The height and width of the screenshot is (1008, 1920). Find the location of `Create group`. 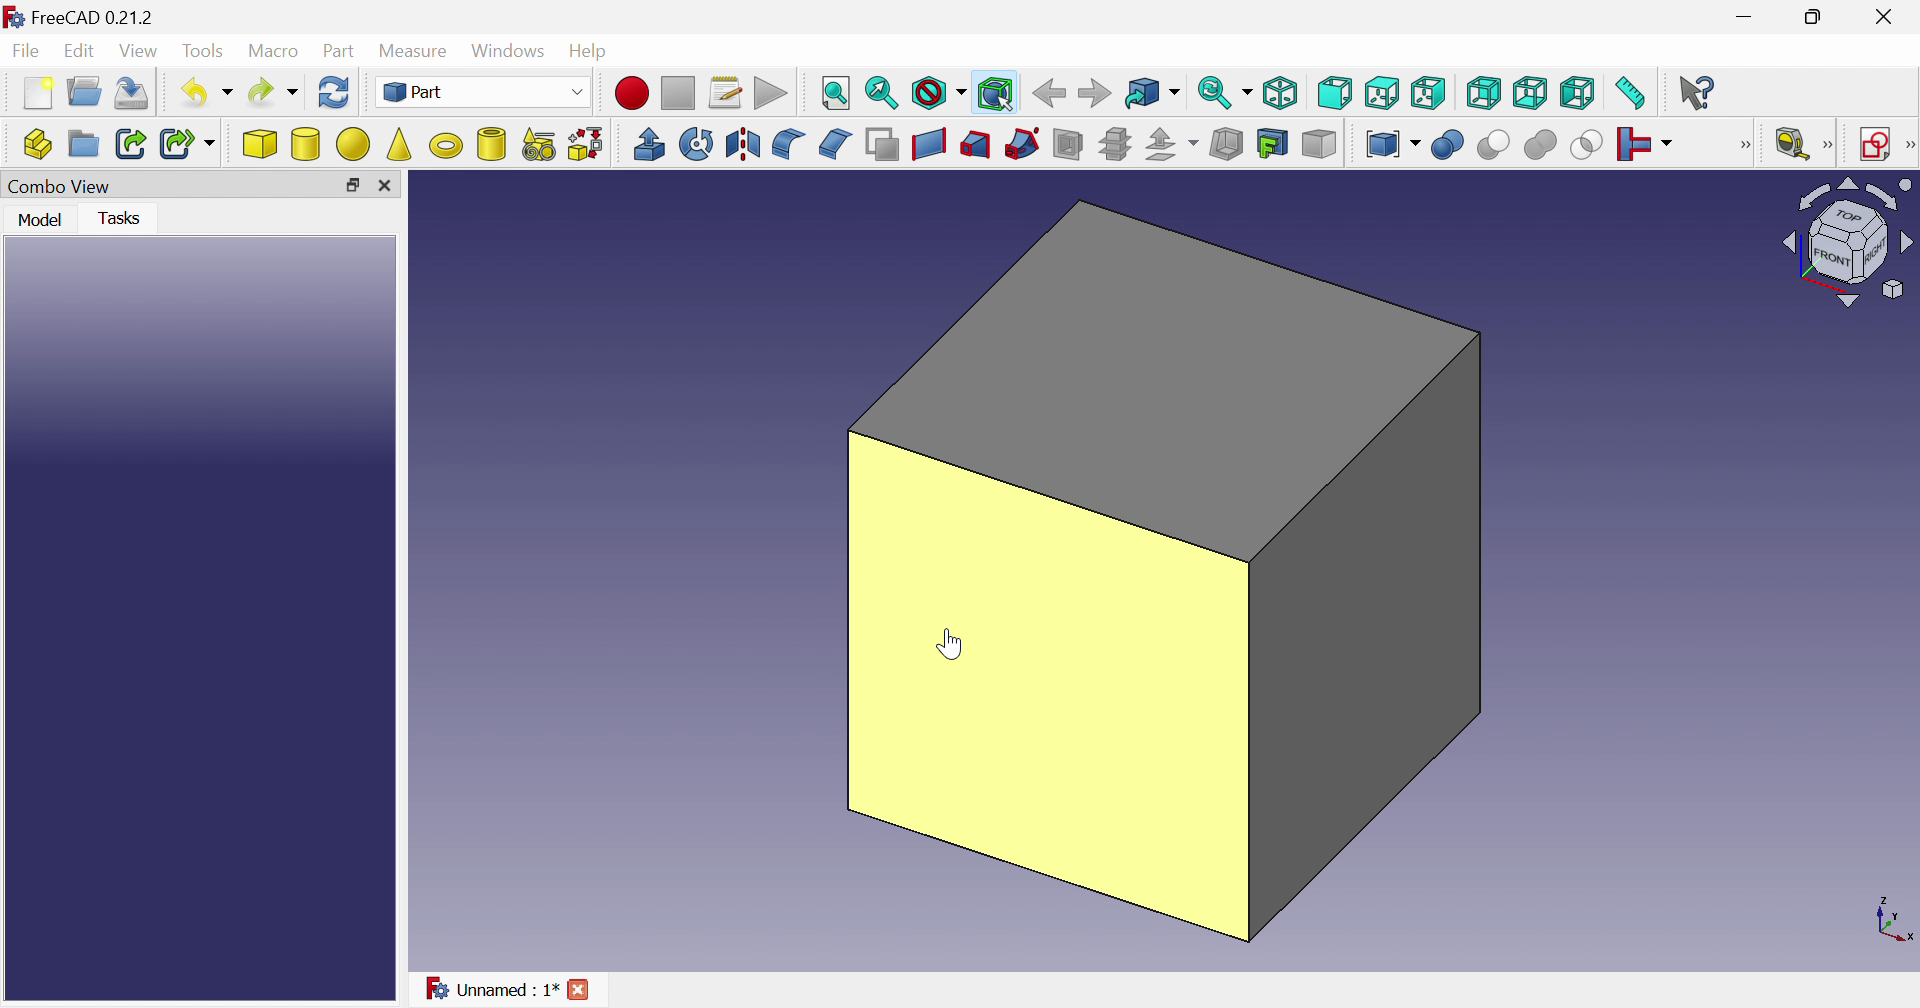

Create group is located at coordinates (84, 145).